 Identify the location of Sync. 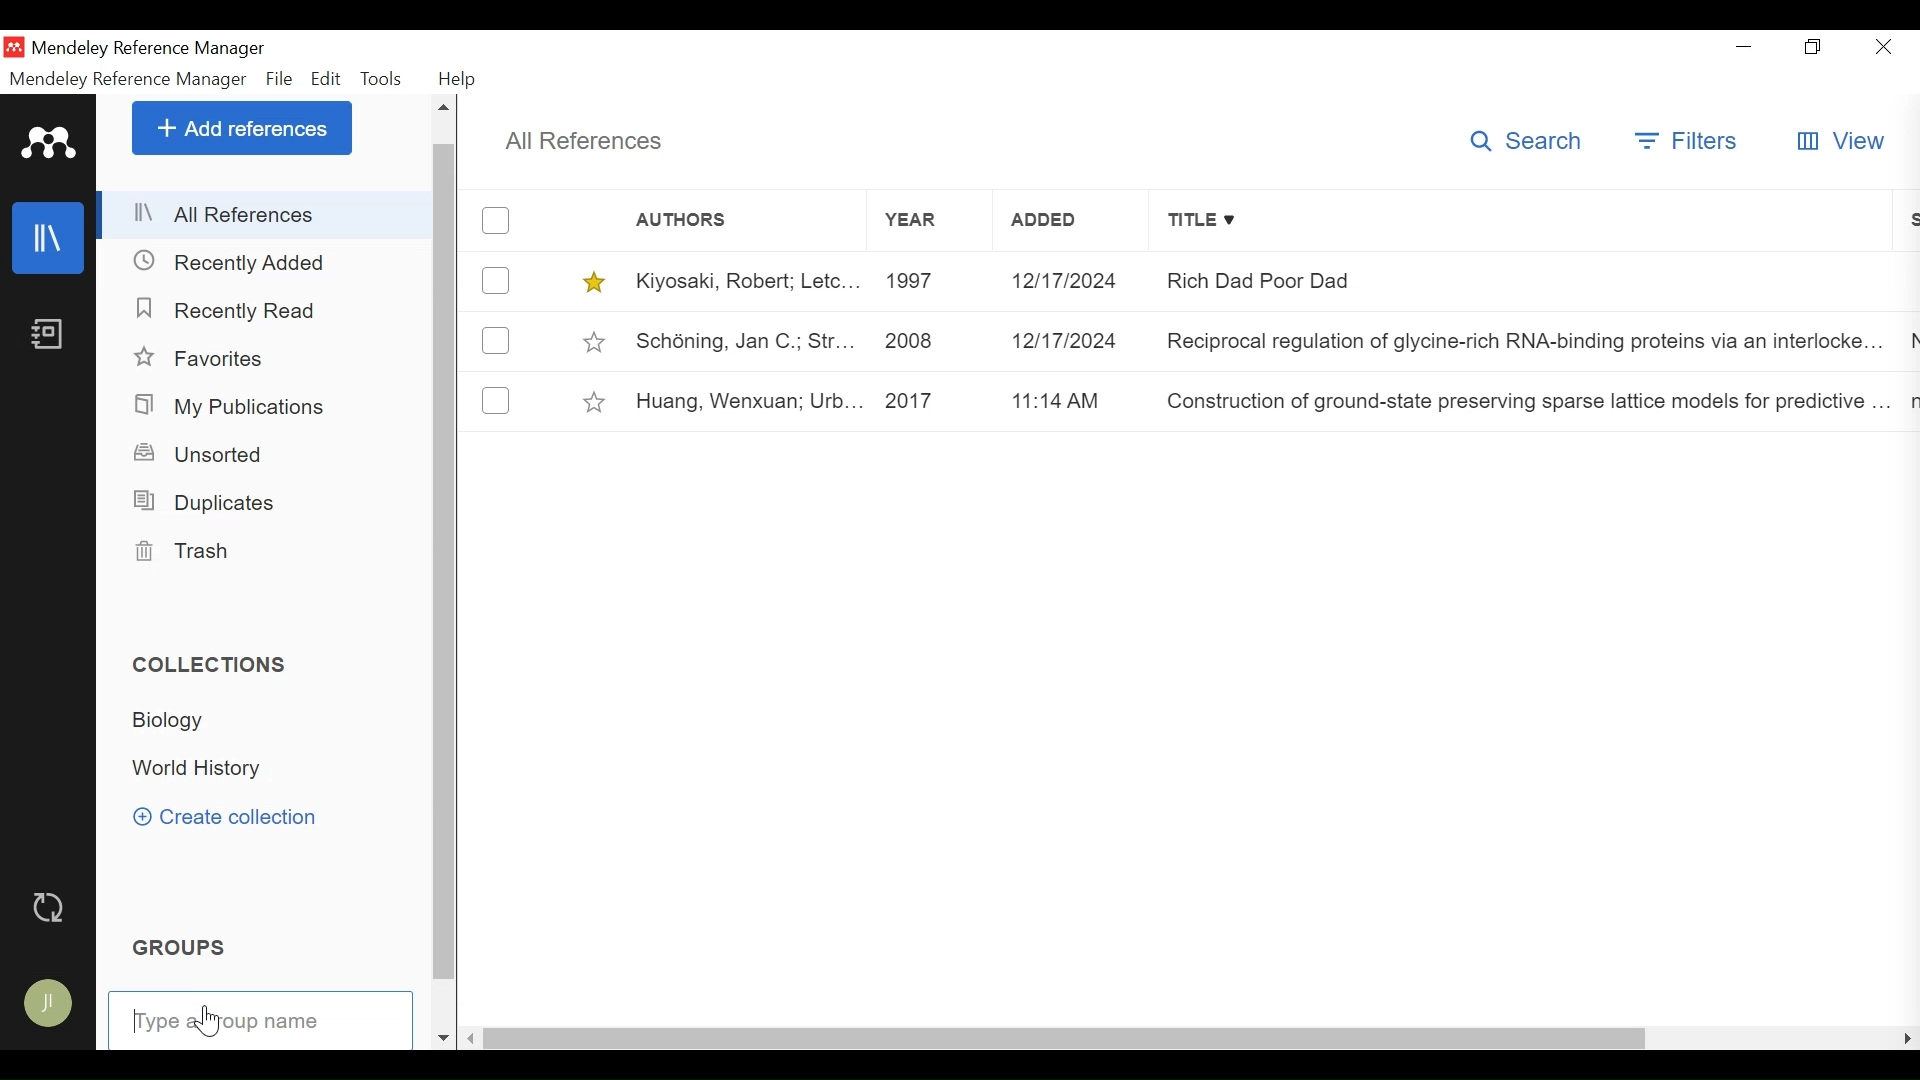
(51, 908).